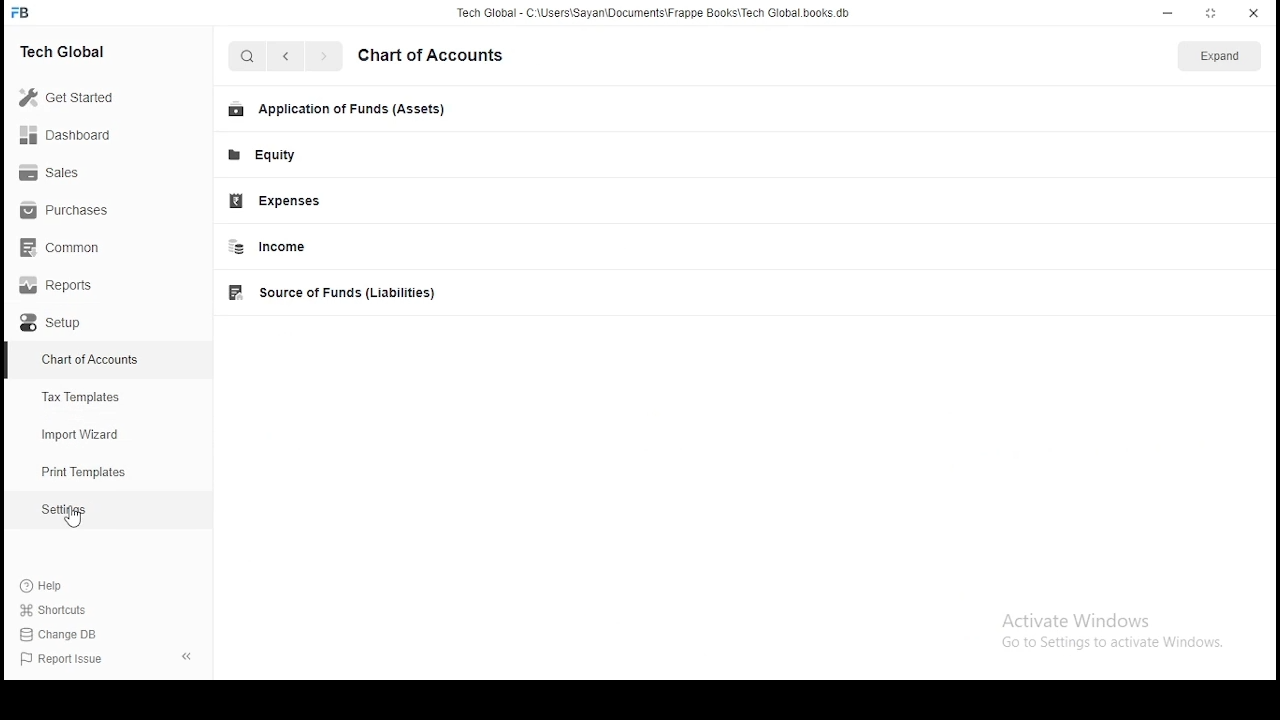 The width and height of the screenshot is (1280, 720). I want to click on Sales , so click(80, 175).